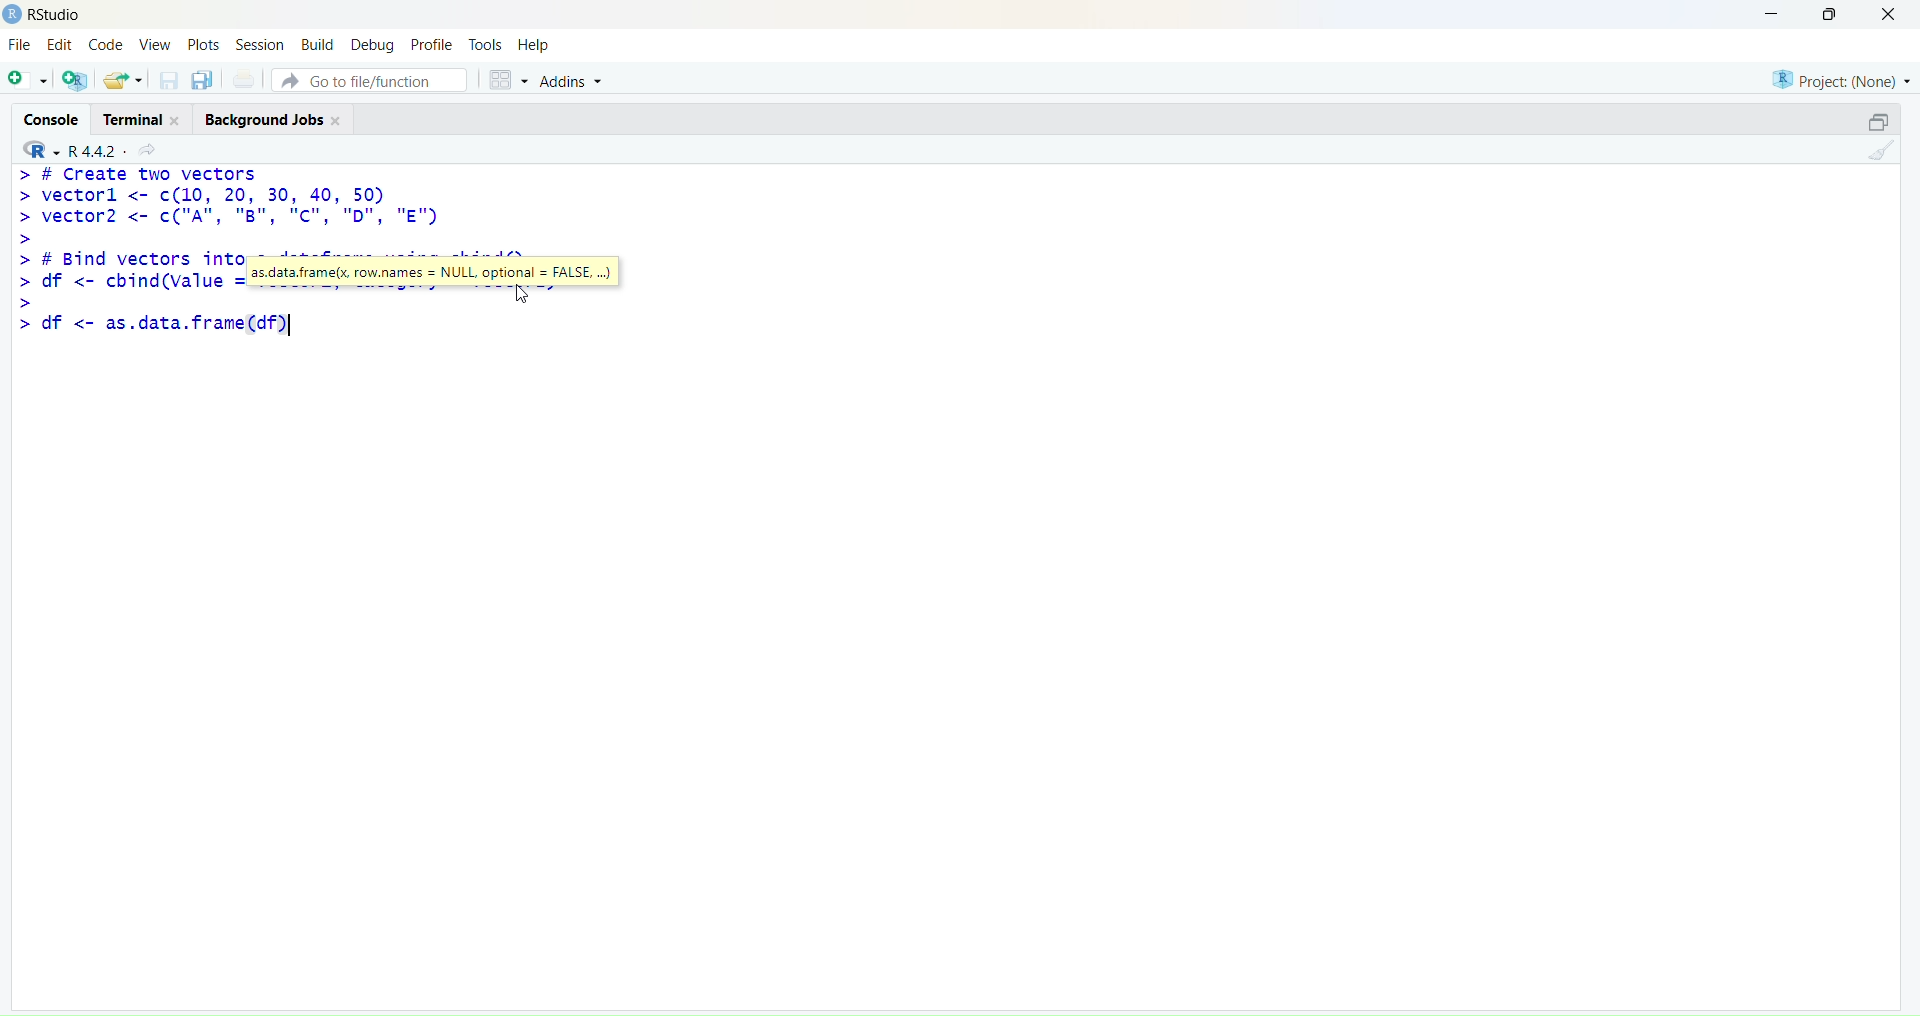 This screenshot has width=1920, height=1016. Describe the element at coordinates (507, 81) in the screenshot. I see `workspace panes` at that location.